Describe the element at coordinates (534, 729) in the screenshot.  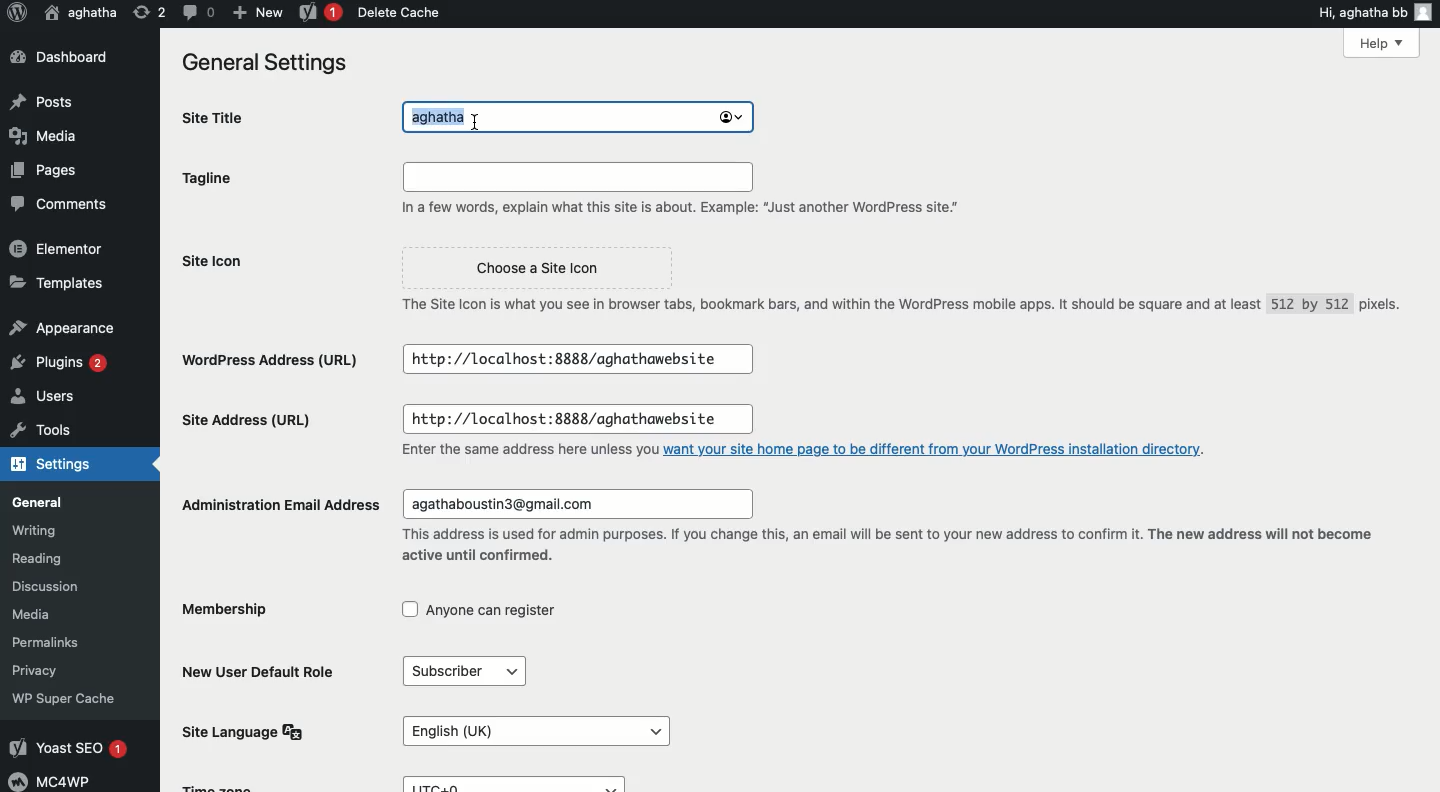
I see `English (UK)` at that location.